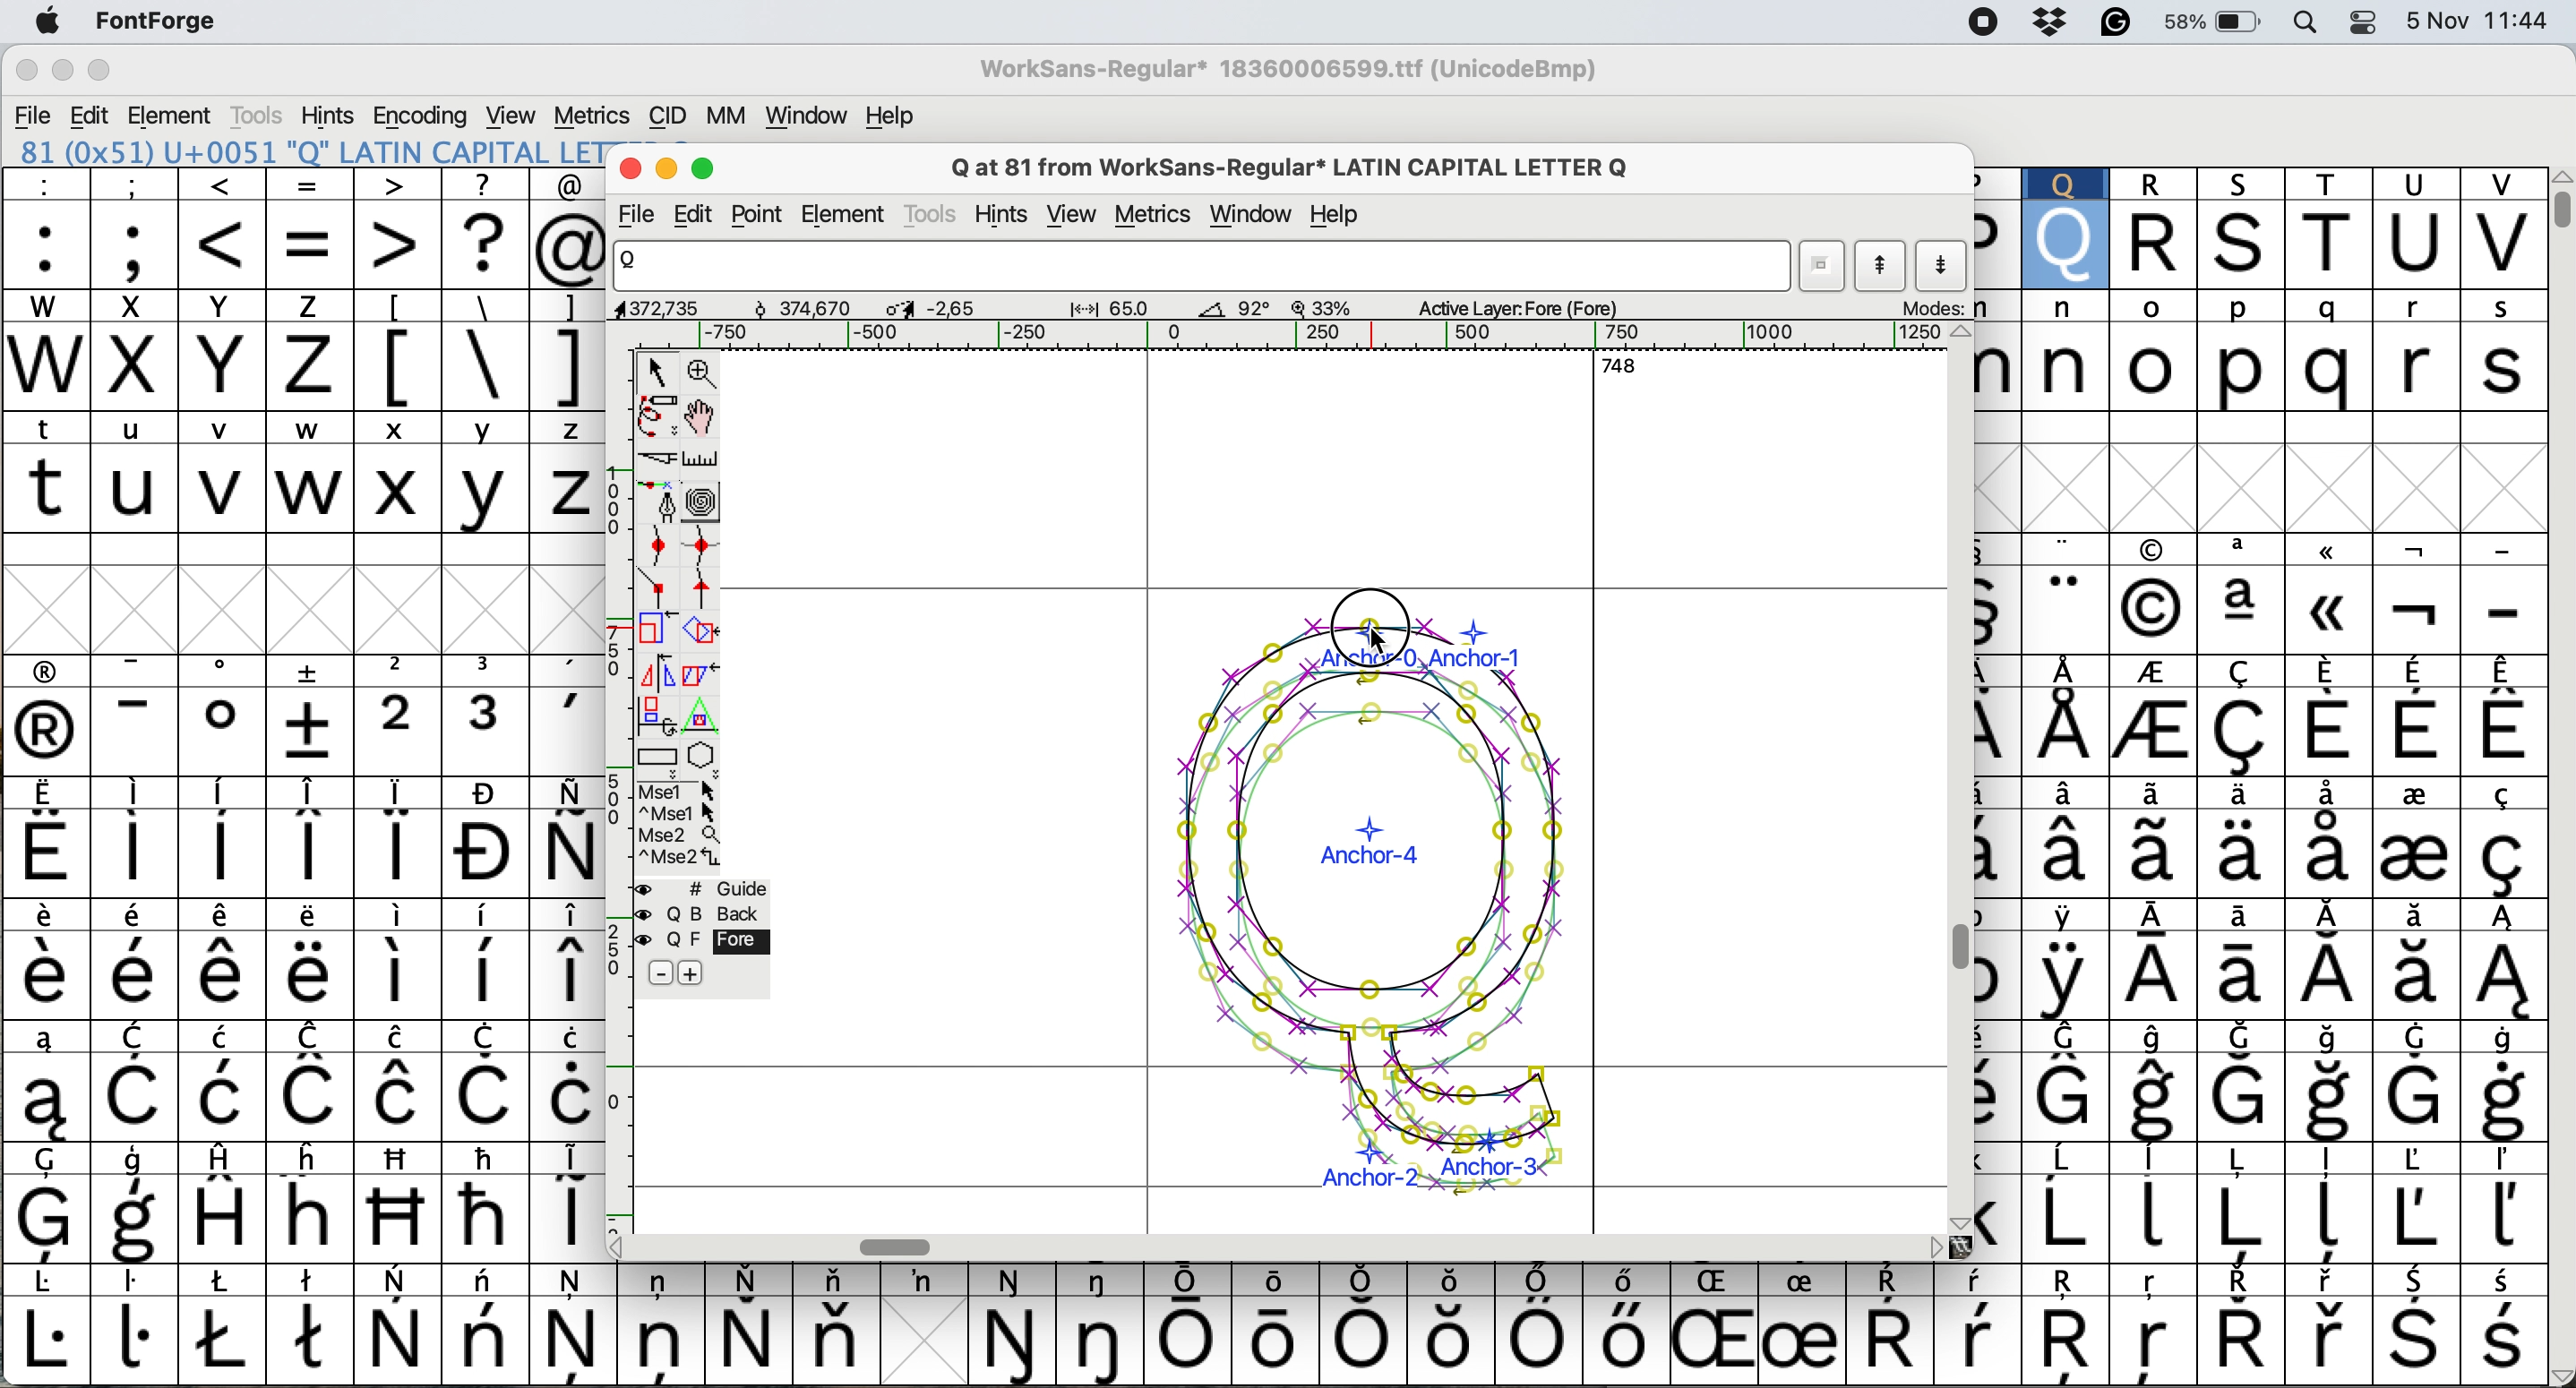 Image resolution: width=2576 pixels, height=1388 pixels. What do you see at coordinates (261, 112) in the screenshot?
I see `tools` at bounding box center [261, 112].